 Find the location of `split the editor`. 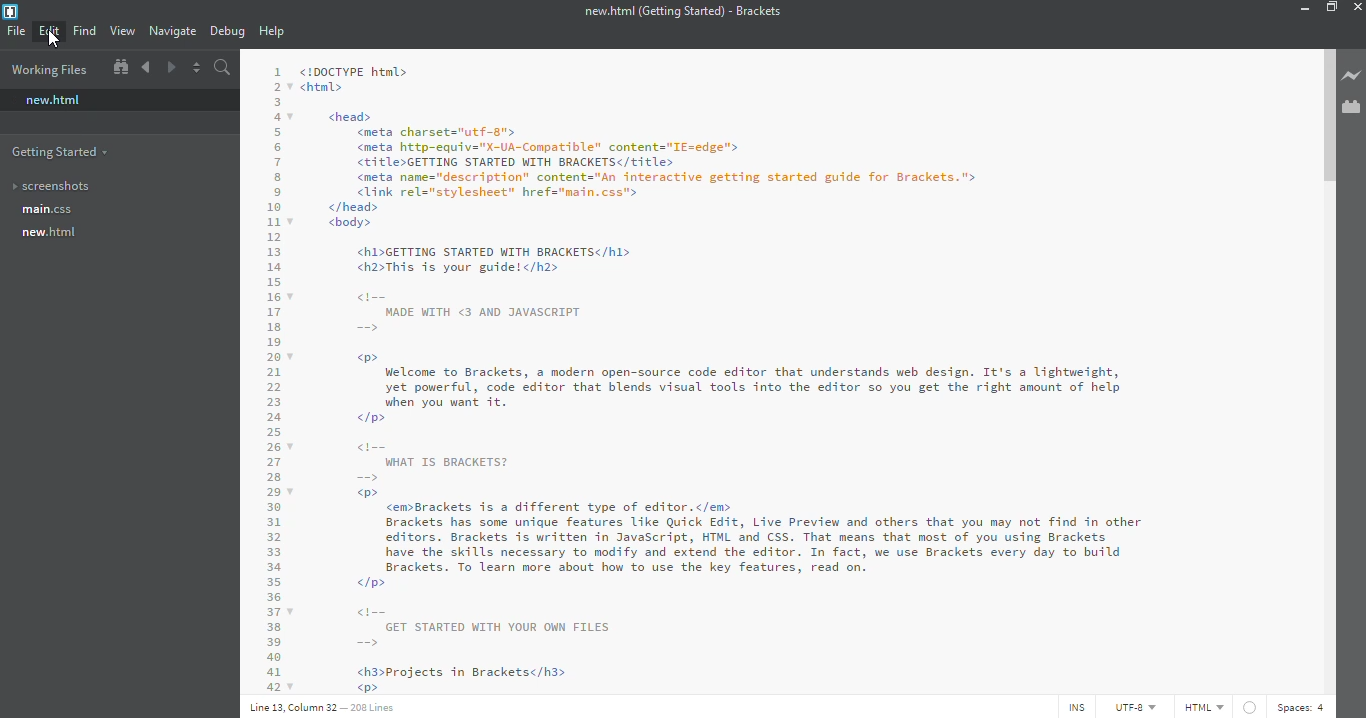

split the editor is located at coordinates (196, 68).